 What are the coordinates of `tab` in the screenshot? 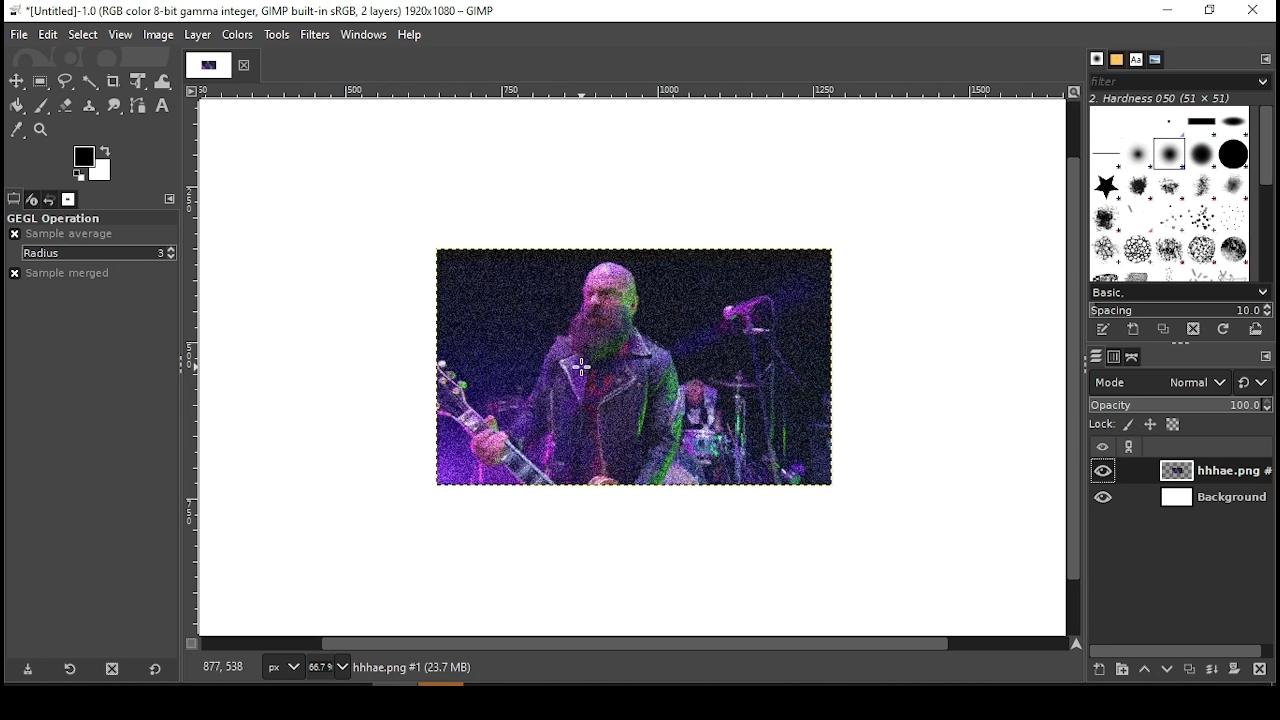 It's located at (206, 65).